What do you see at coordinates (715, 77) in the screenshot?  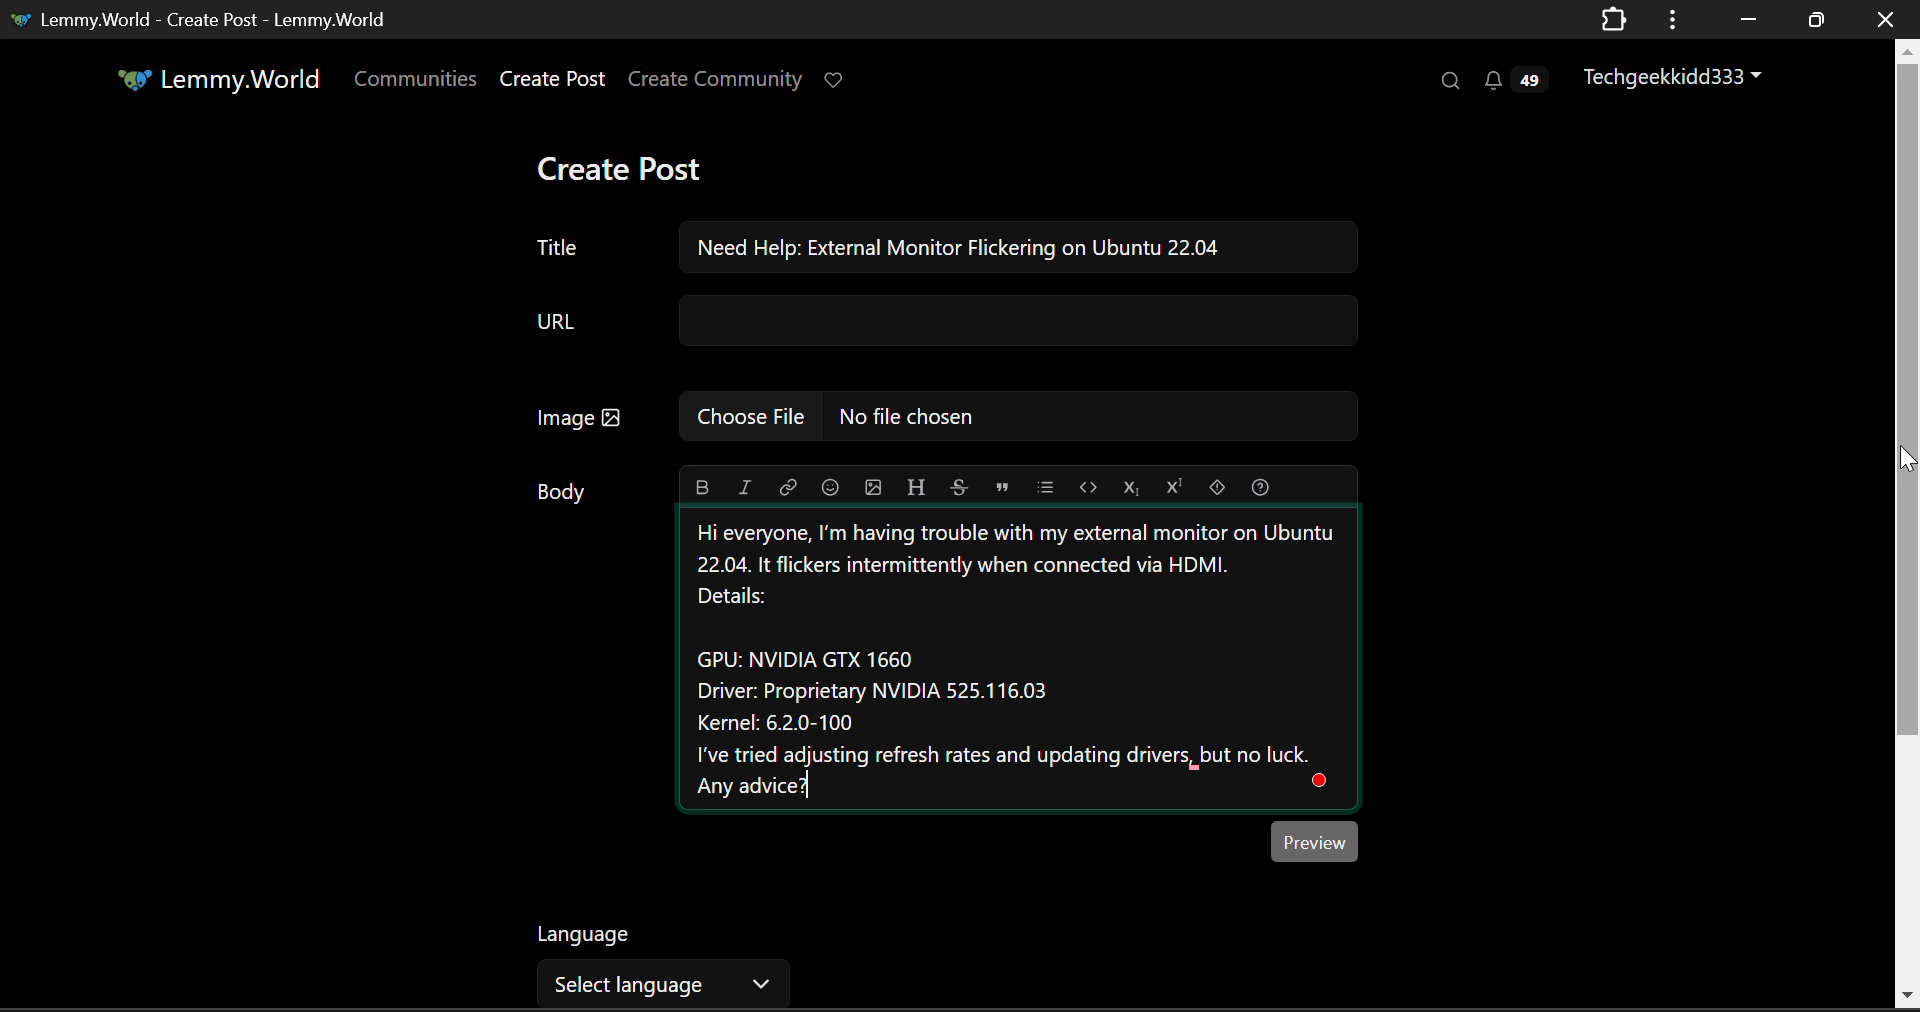 I see `Create Community Page Link` at bounding box center [715, 77].